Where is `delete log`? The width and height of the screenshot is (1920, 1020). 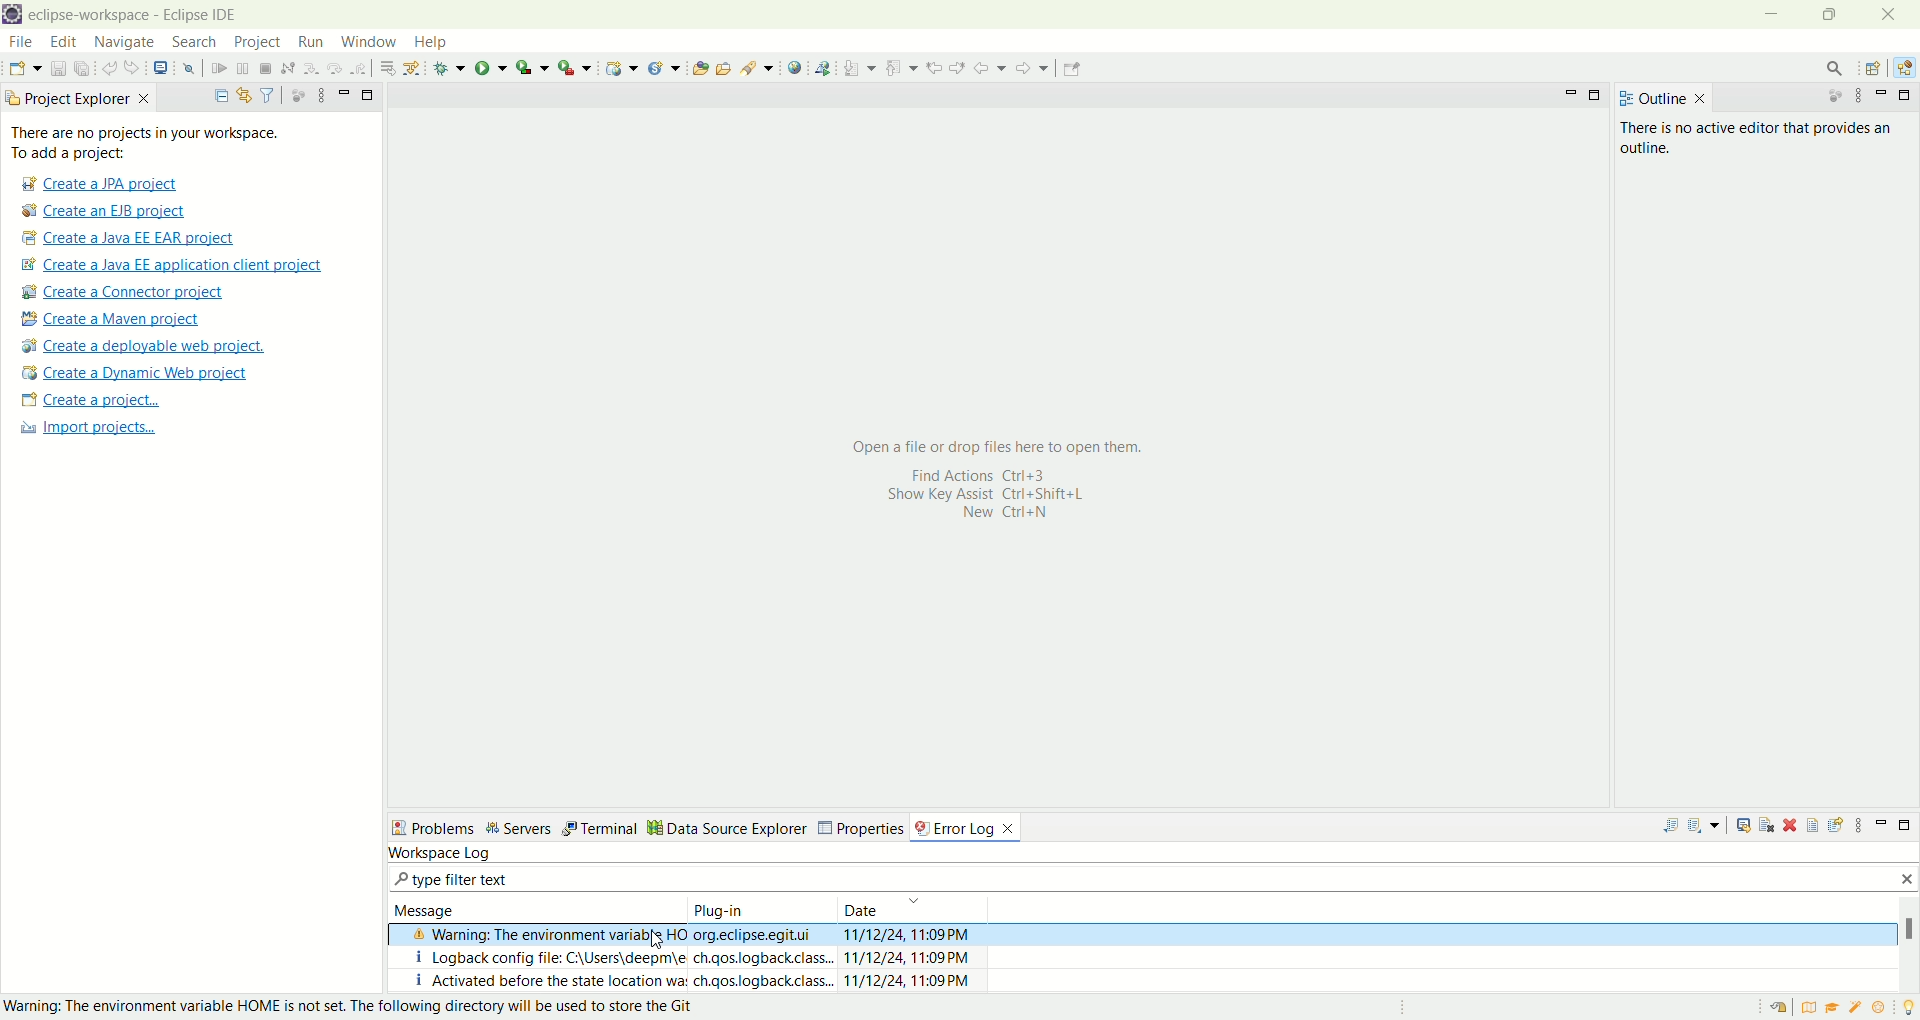 delete log is located at coordinates (1791, 826).